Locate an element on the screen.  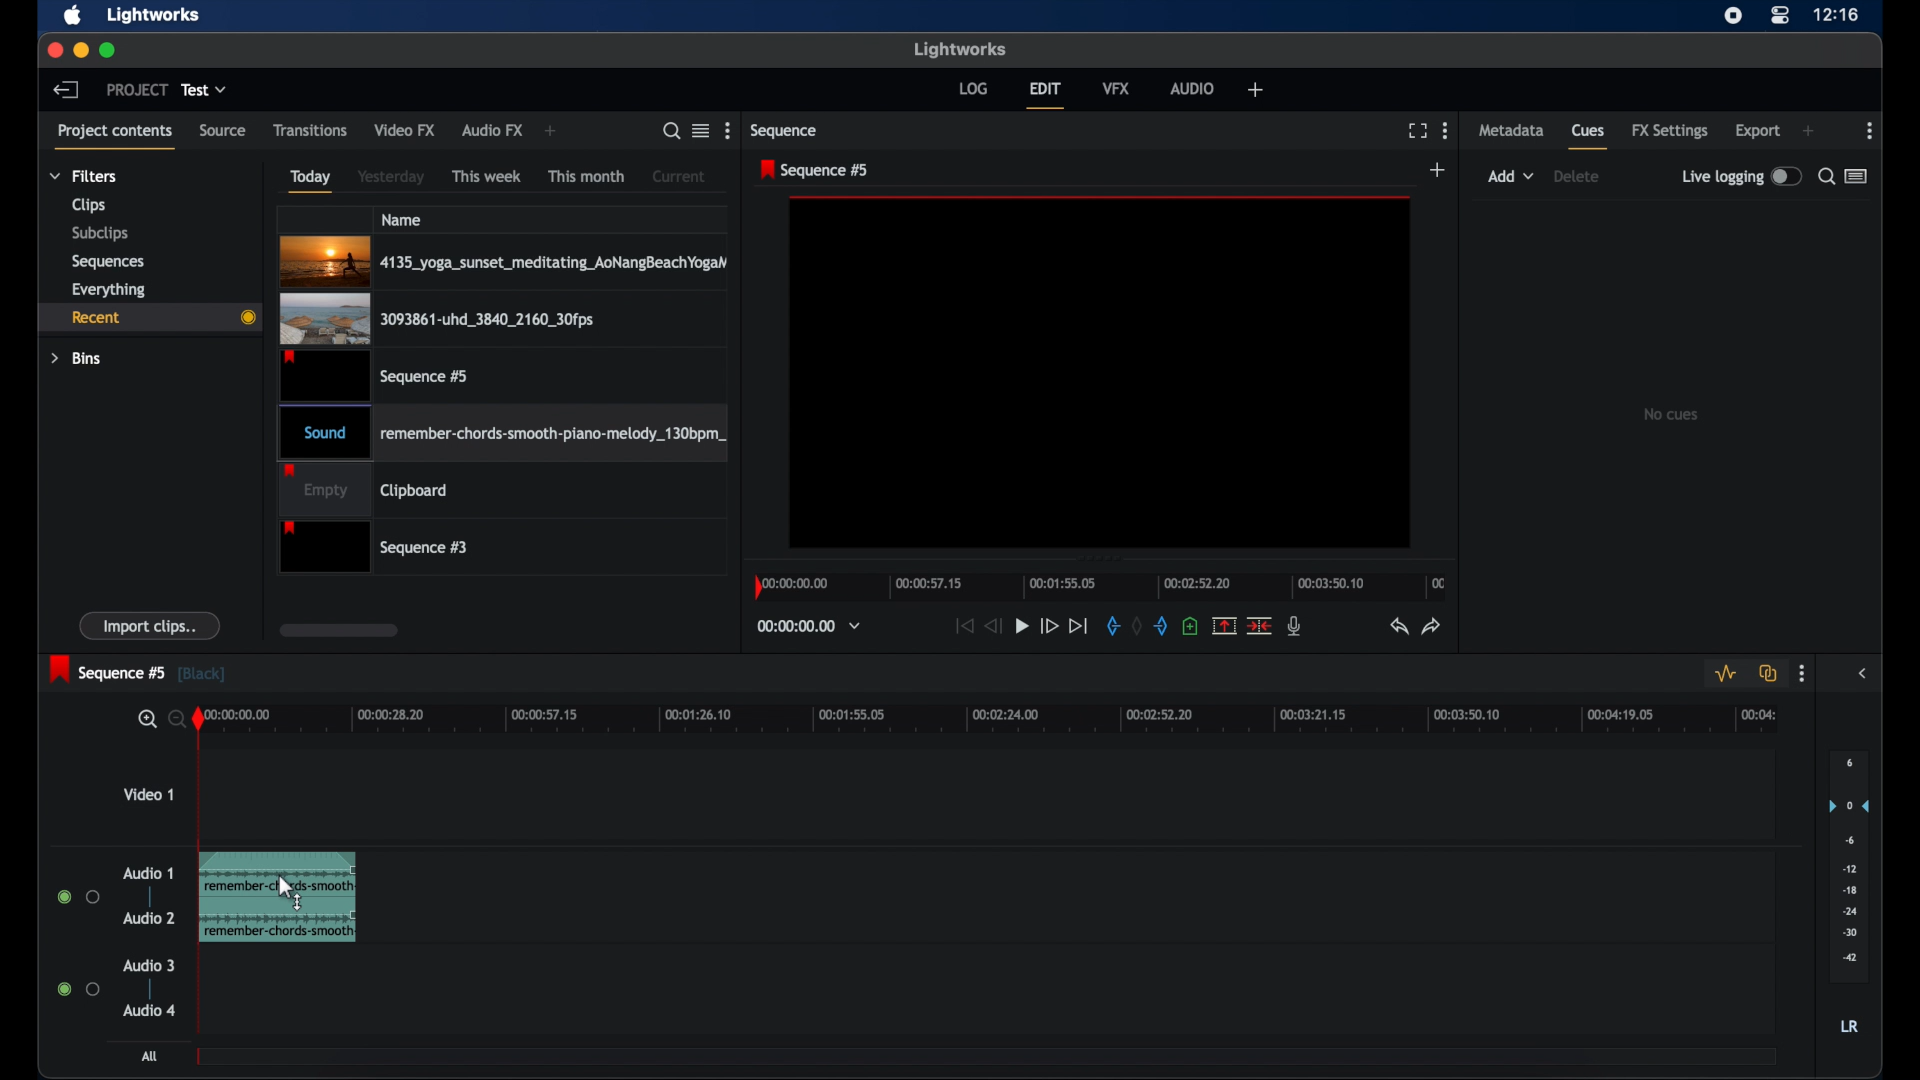
mic is located at coordinates (1295, 626).